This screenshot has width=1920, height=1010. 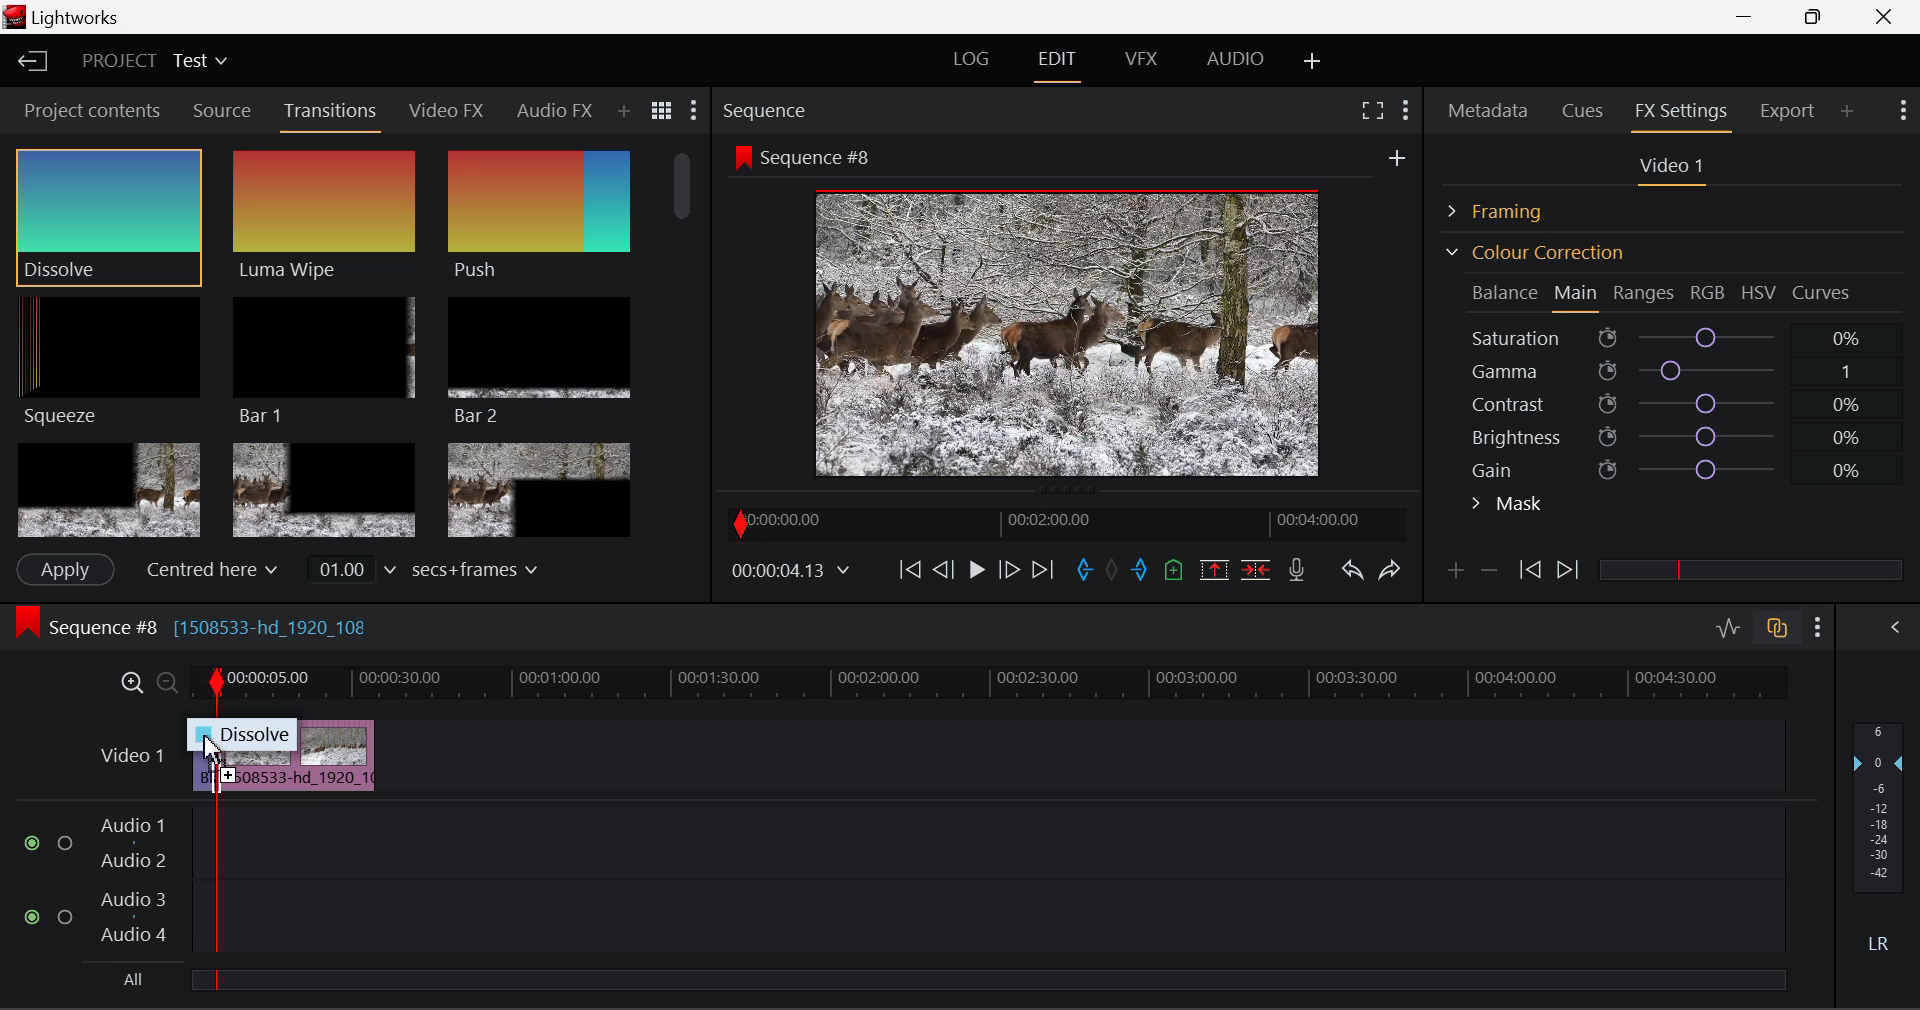 I want to click on secs-frames input field, so click(x=425, y=568).